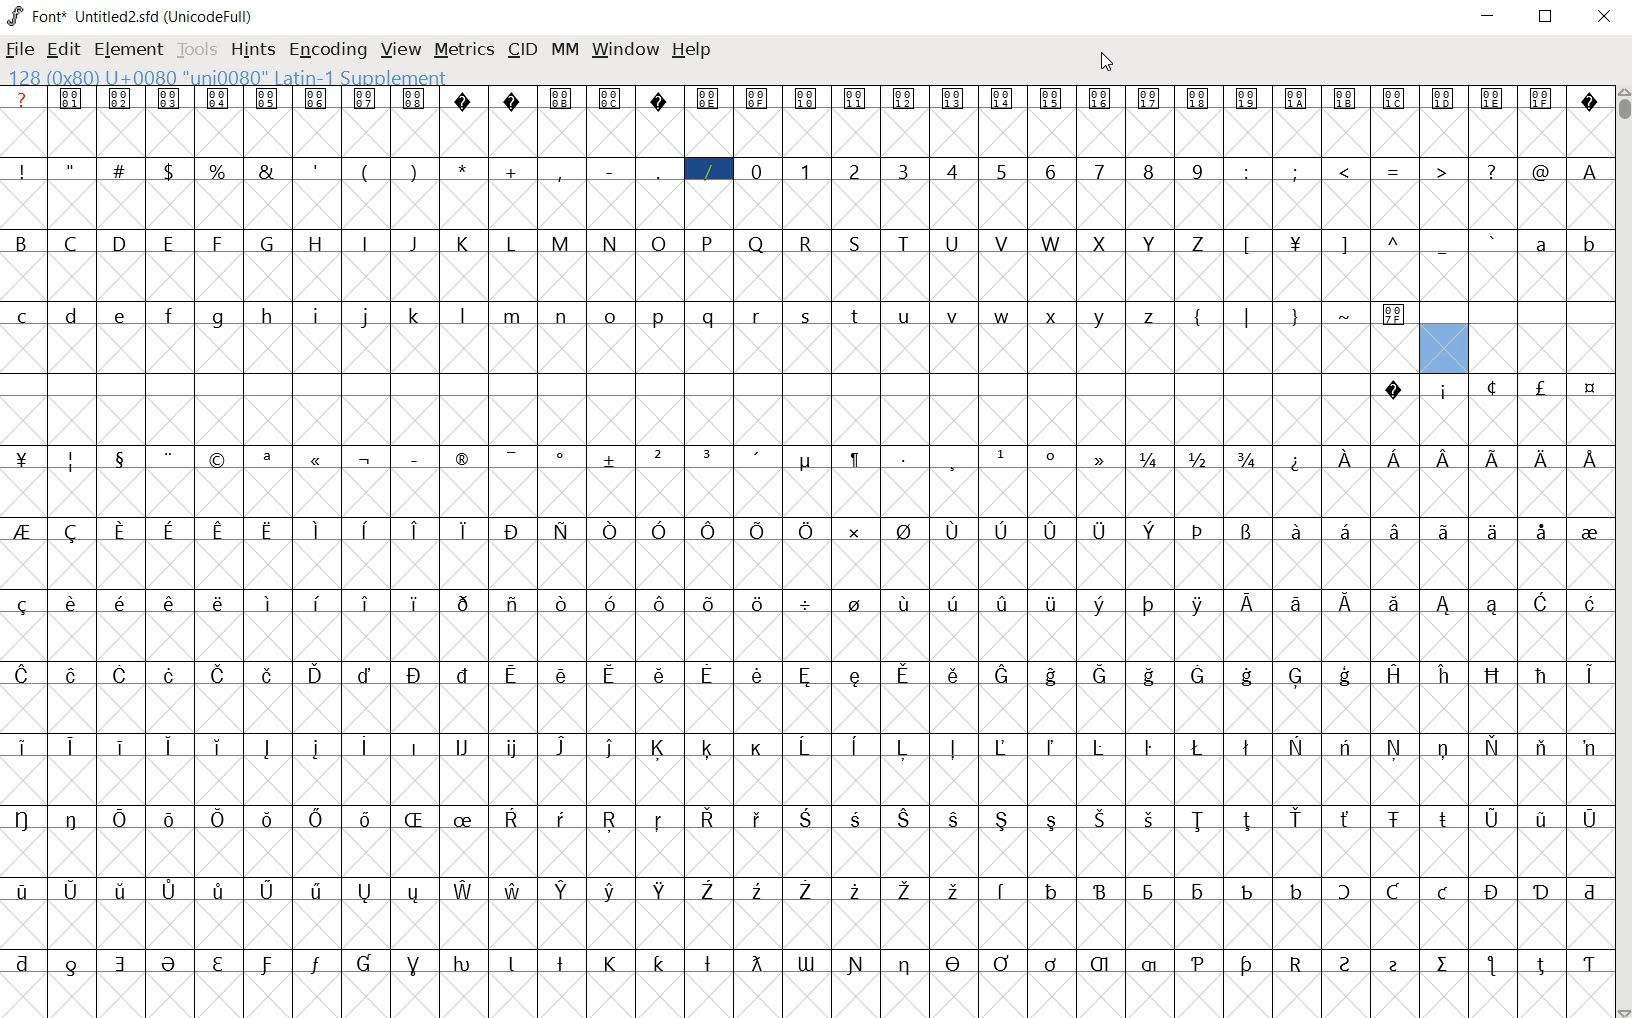 The height and width of the screenshot is (1018, 1632). What do you see at coordinates (1395, 531) in the screenshot?
I see `glyph` at bounding box center [1395, 531].